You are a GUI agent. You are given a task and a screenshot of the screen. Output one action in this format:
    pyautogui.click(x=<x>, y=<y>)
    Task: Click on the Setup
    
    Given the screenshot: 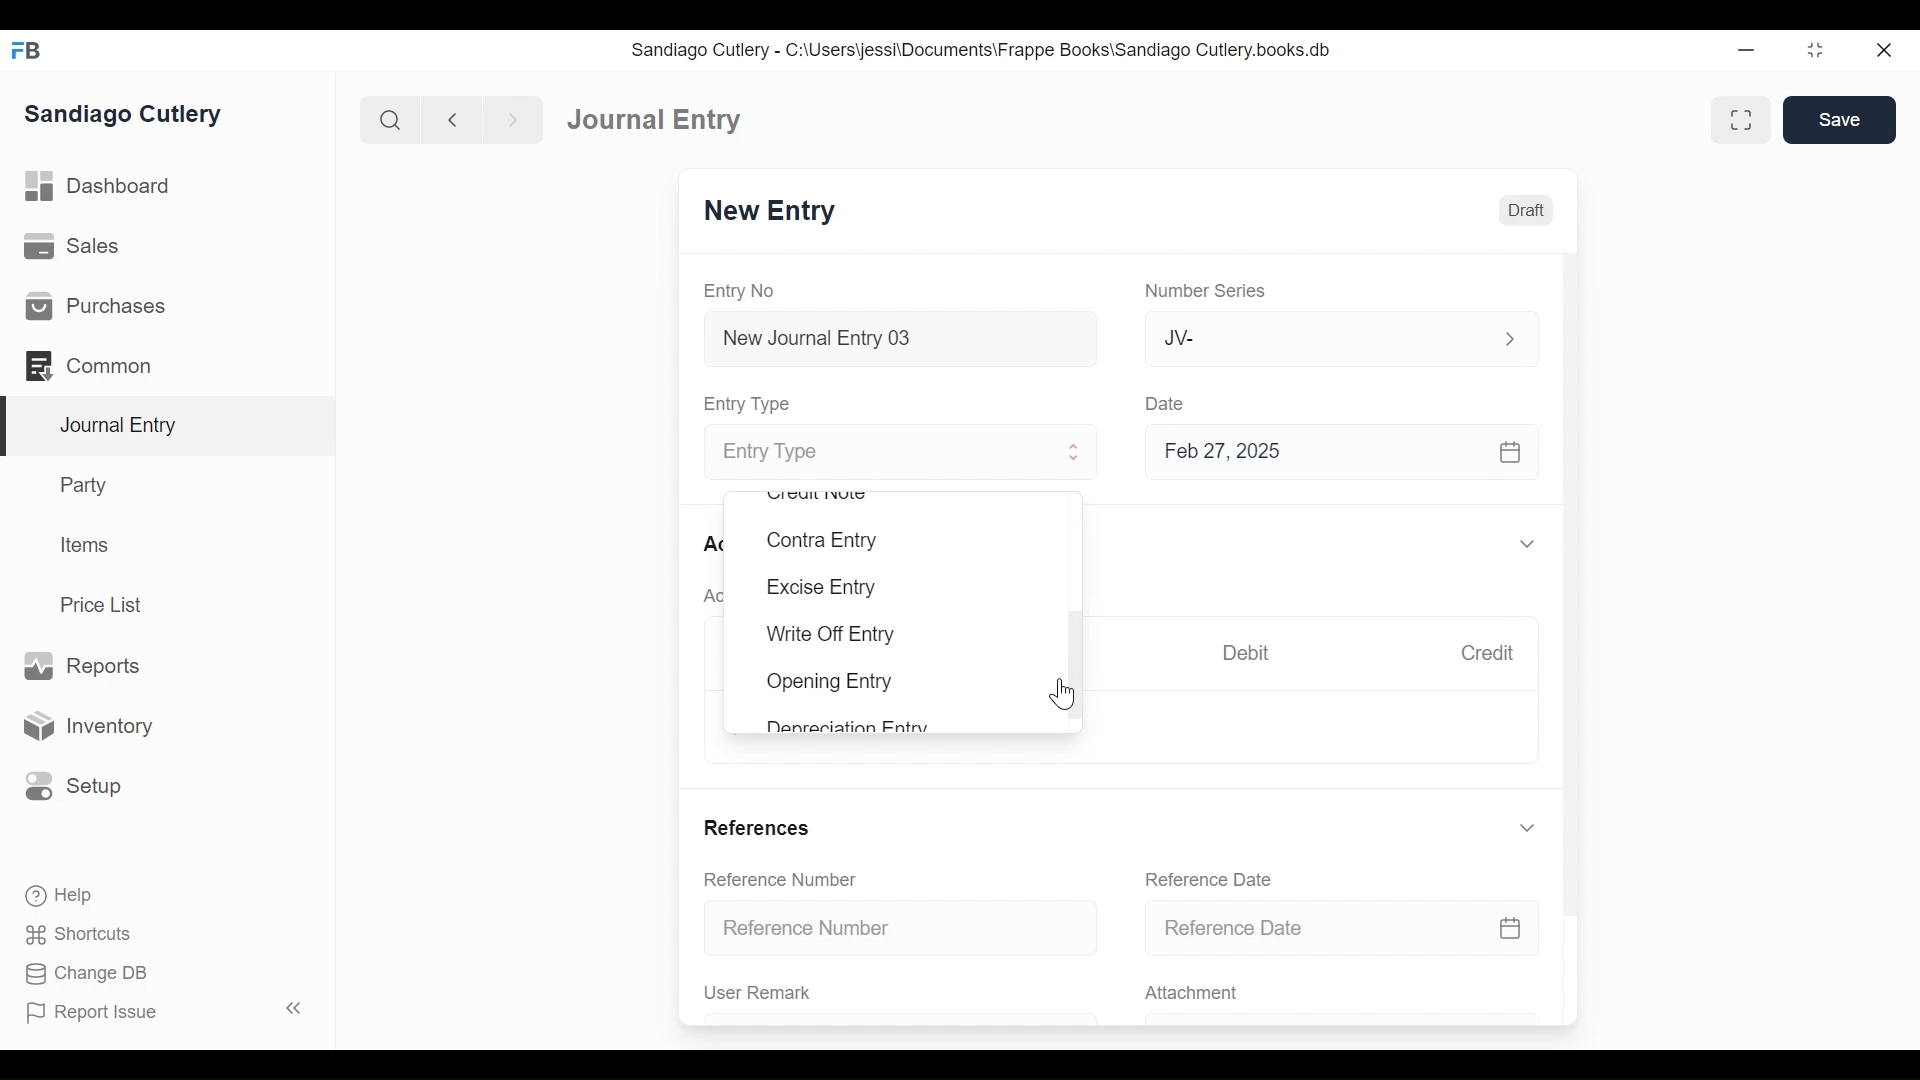 What is the action you would take?
    pyautogui.click(x=74, y=787)
    